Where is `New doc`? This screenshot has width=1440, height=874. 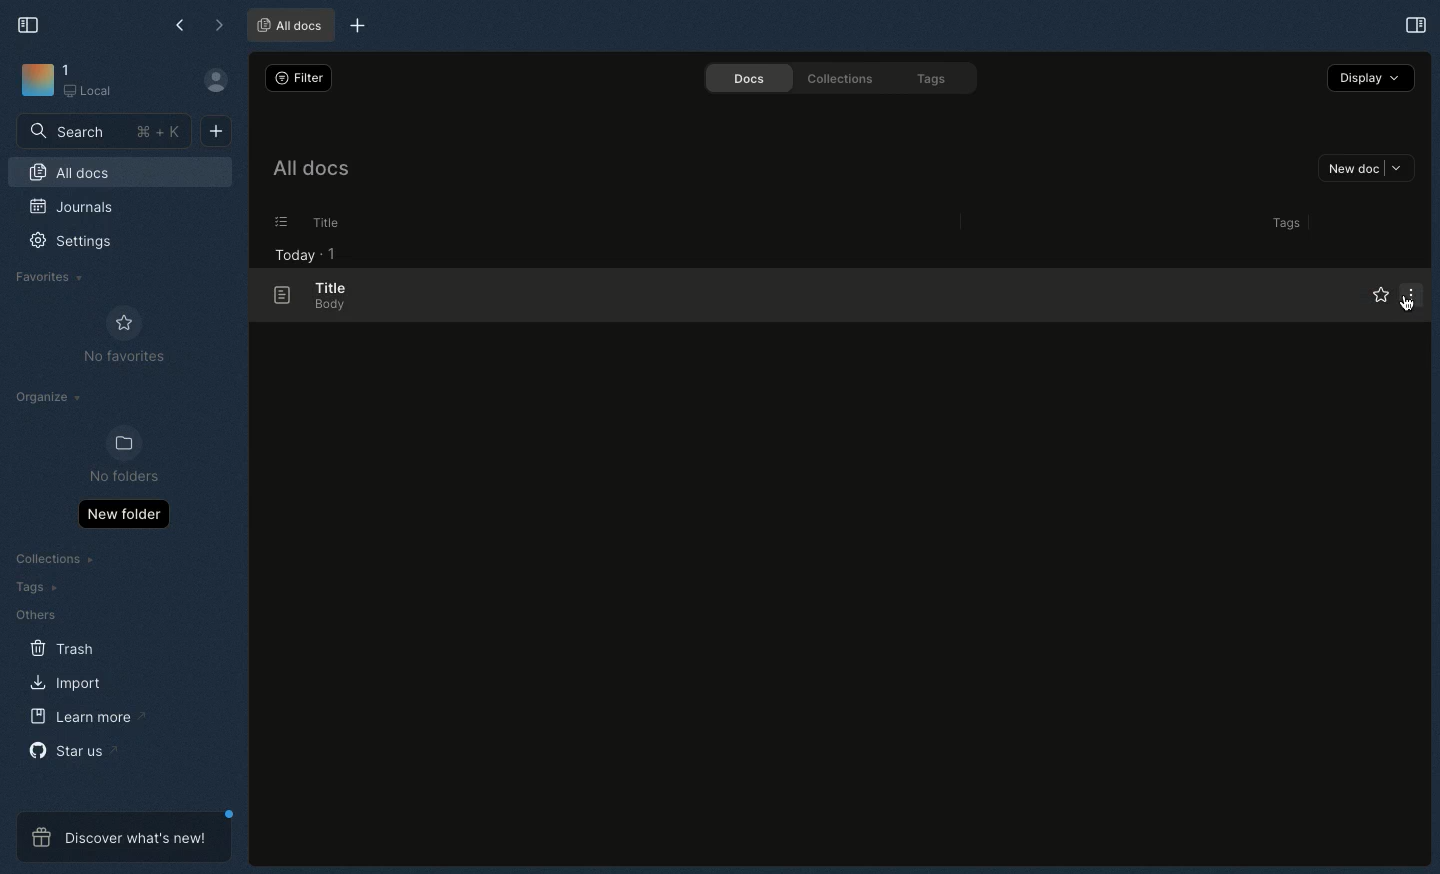
New doc is located at coordinates (1366, 170).